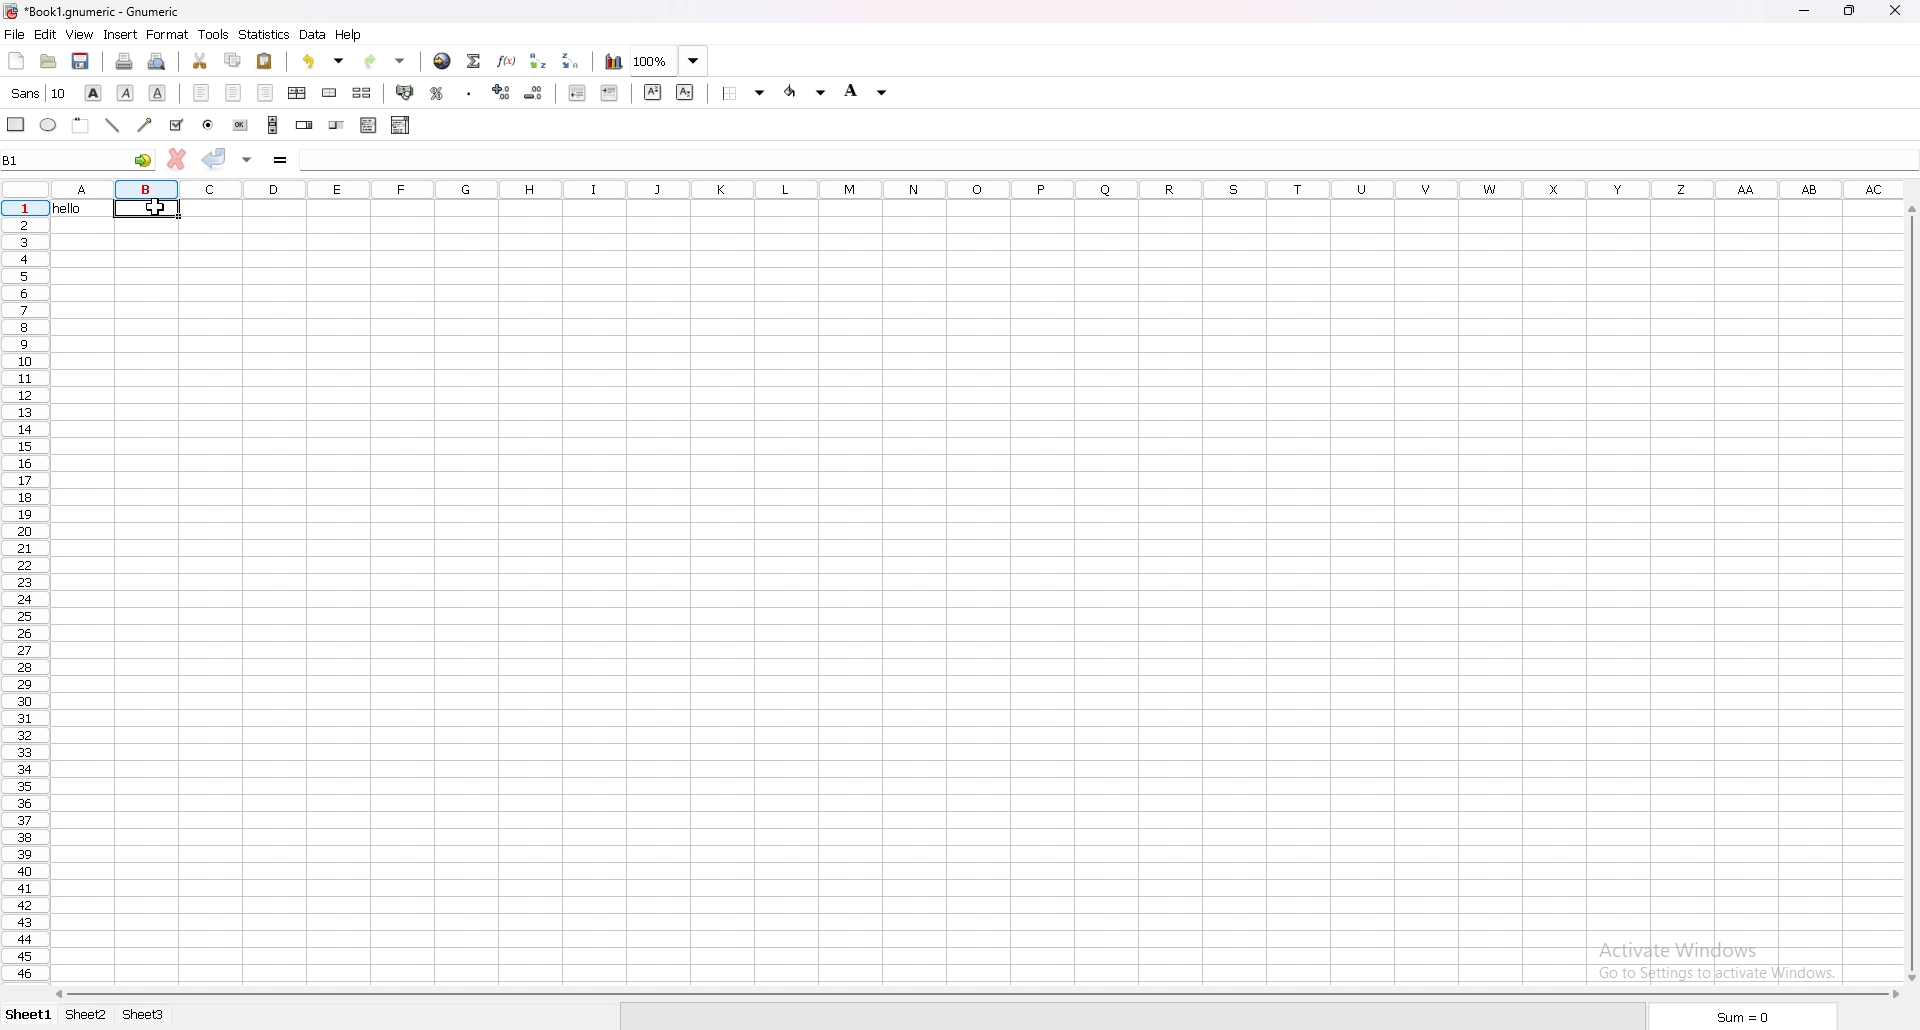 The height and width of the screenshot is (1030, 1920). What do you see at coordinates (79, 36) in the screenshot?
I see `view` at bounding box center [79, 36].